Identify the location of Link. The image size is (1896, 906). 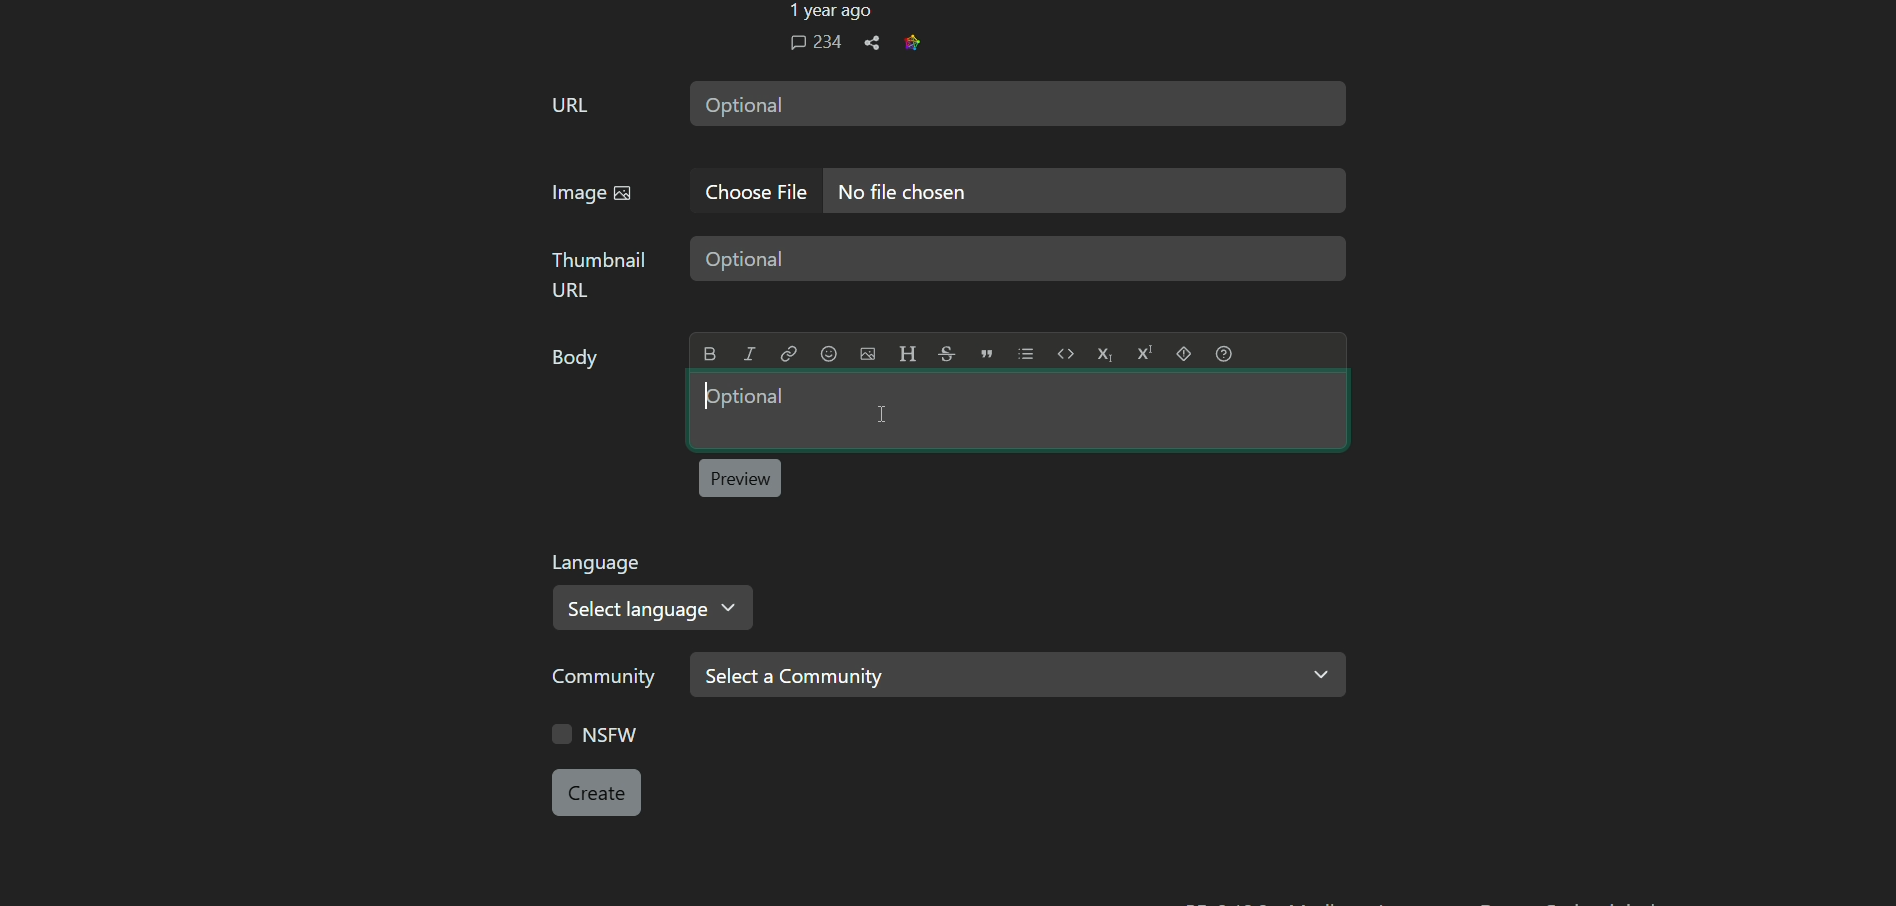
(912, 42).